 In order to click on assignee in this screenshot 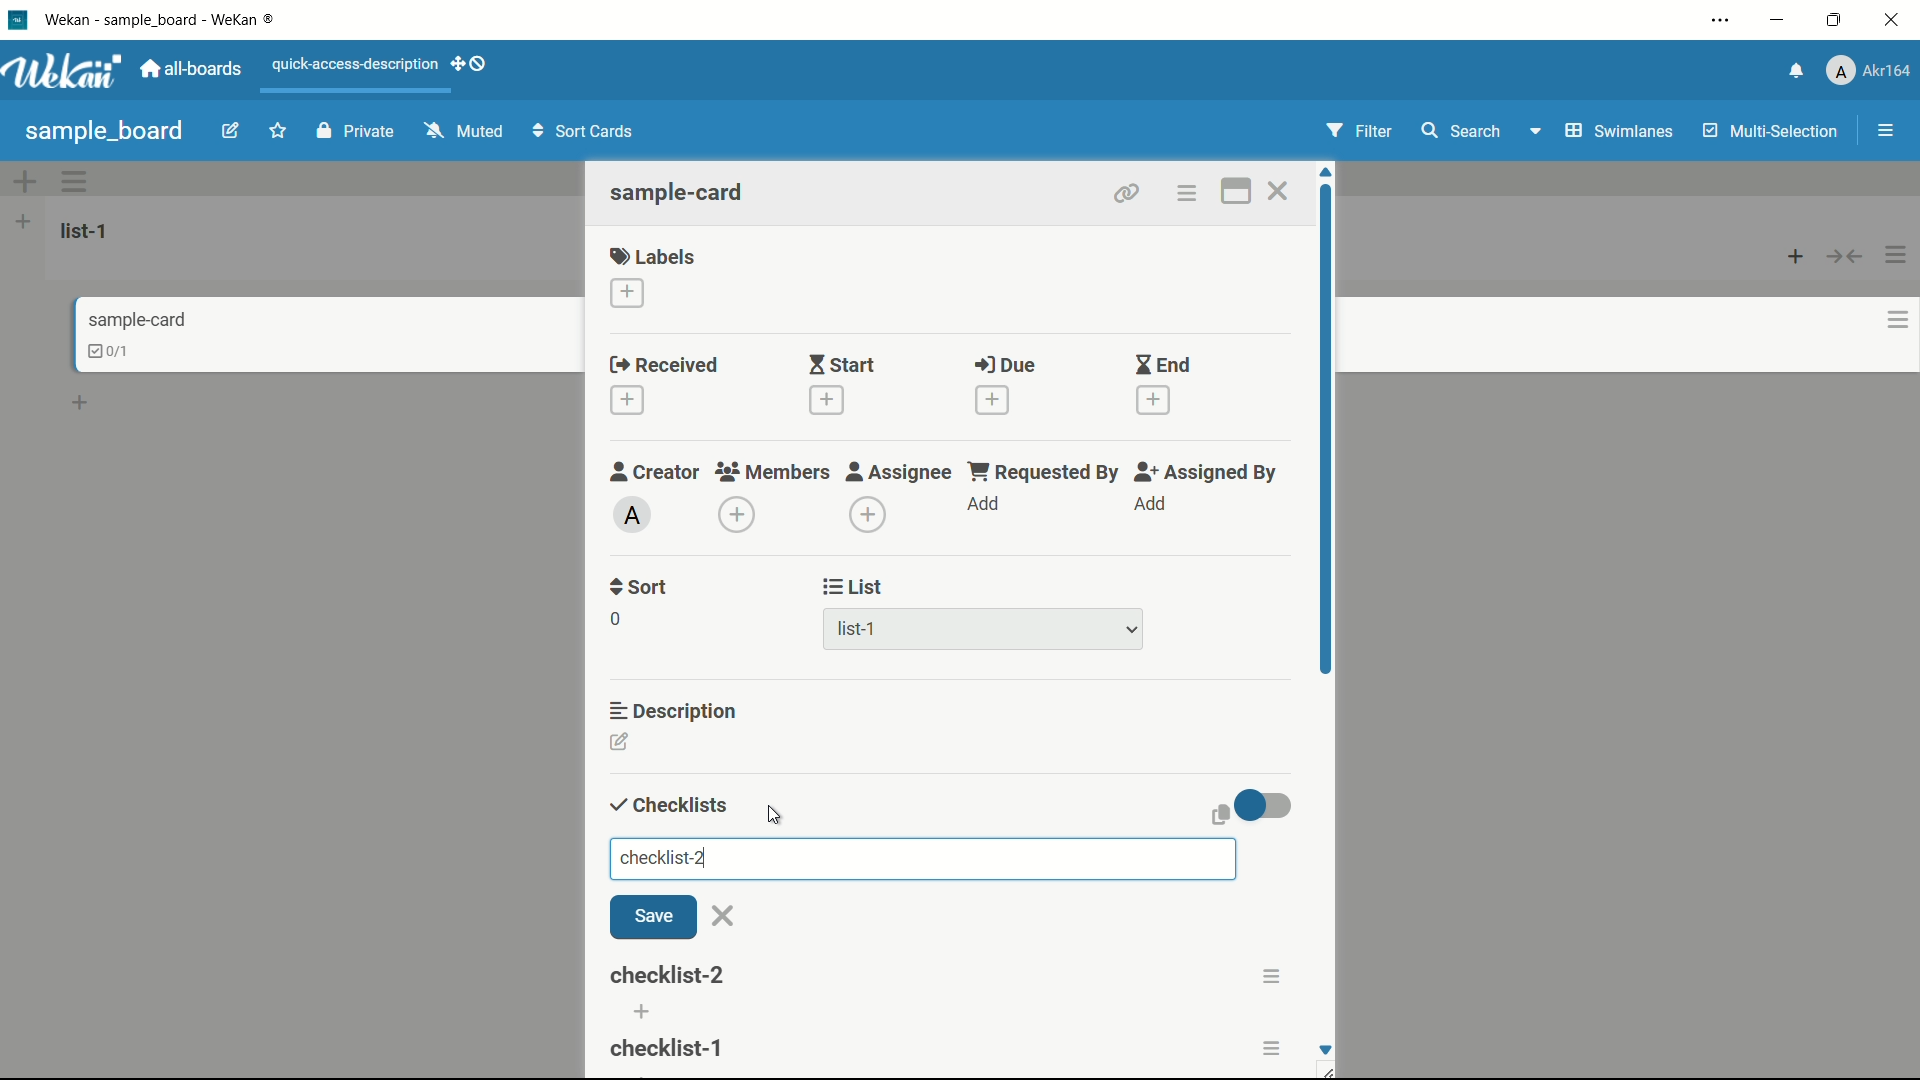, I will do `click(899, 472)`.